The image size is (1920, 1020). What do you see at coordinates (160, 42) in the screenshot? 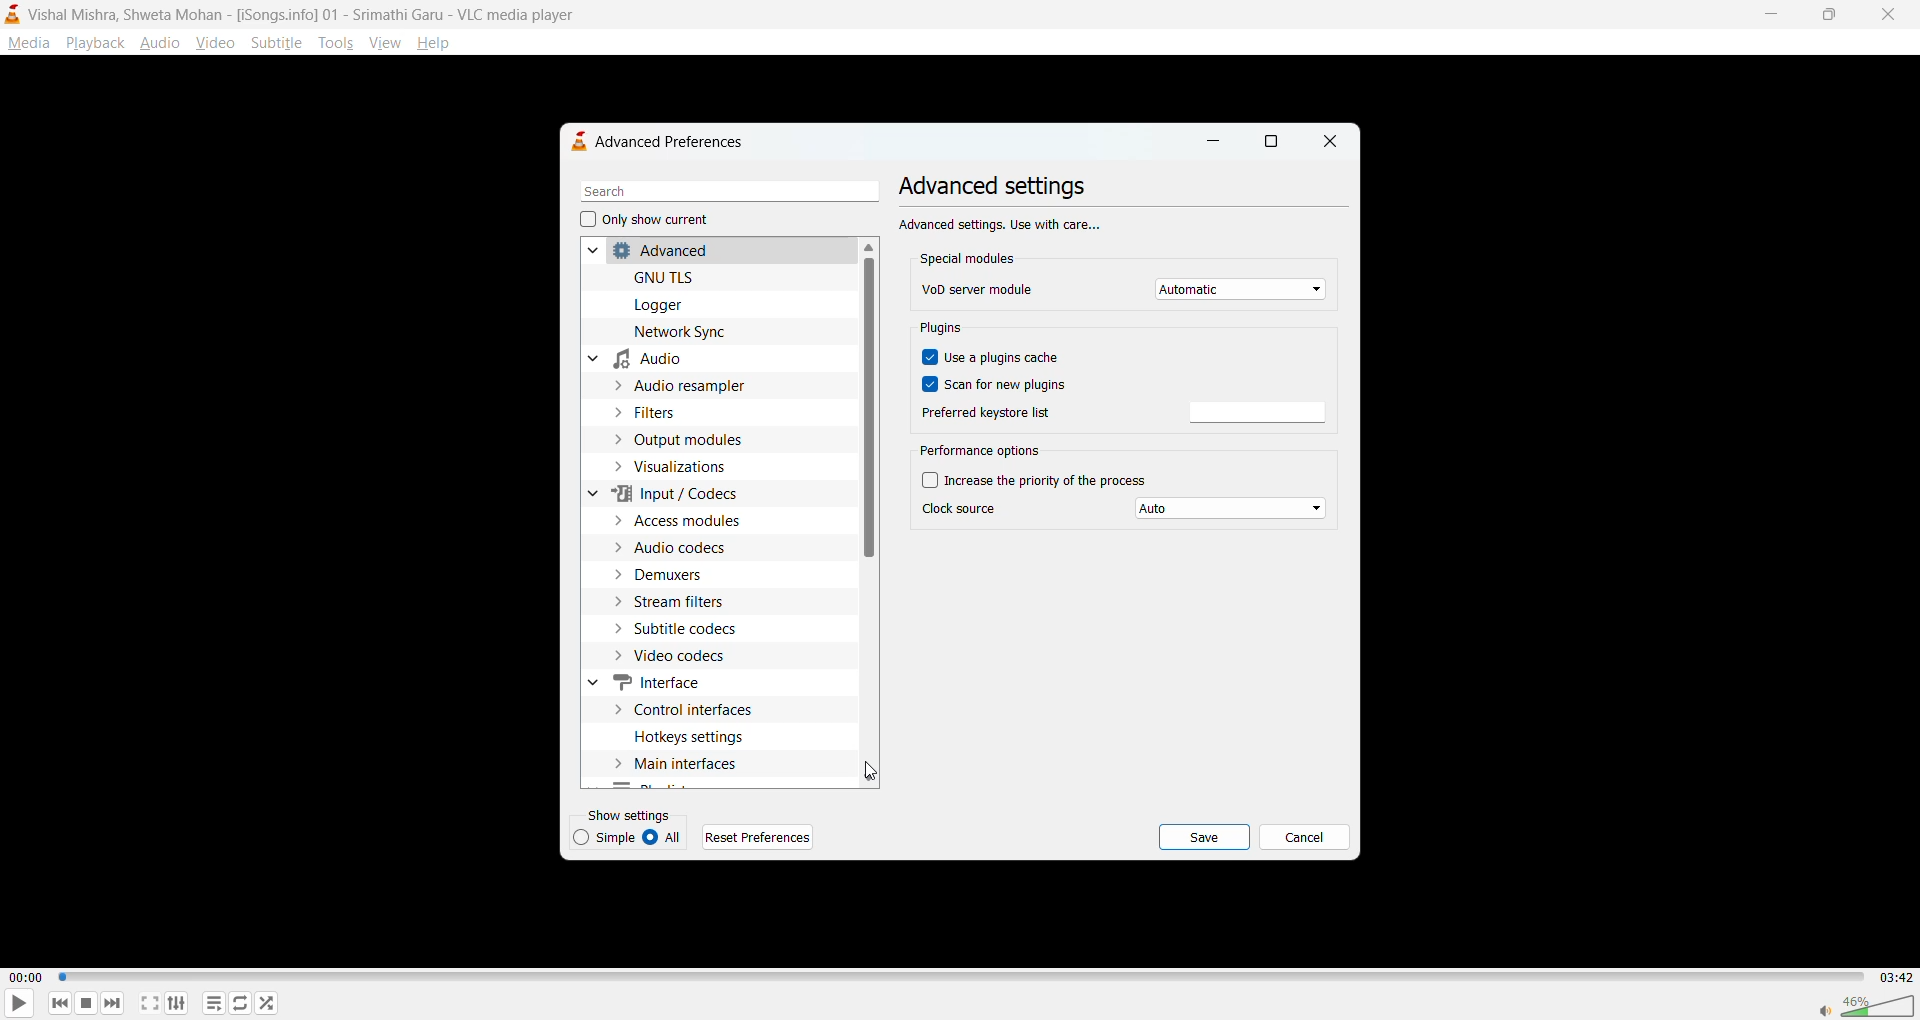
I see `audio` at bounding box center [160, 42].